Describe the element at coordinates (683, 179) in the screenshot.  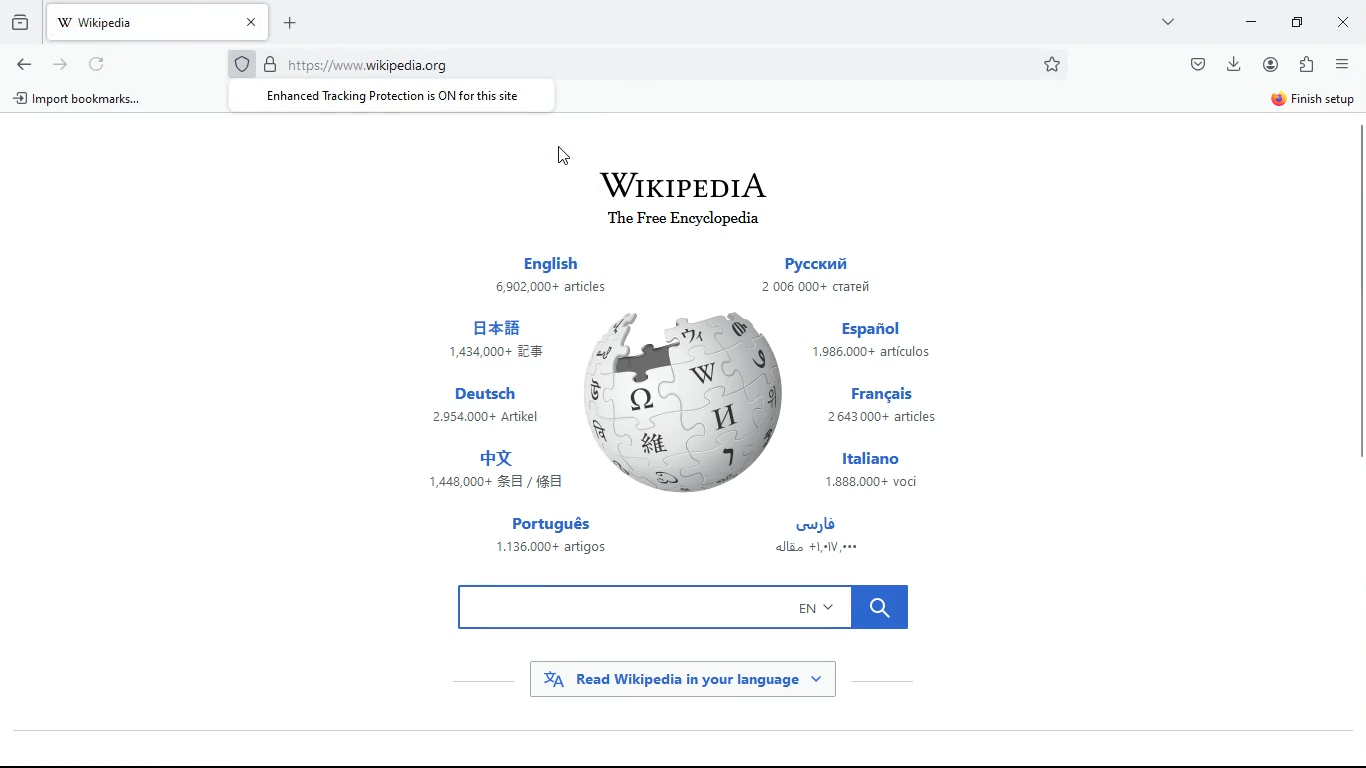
I see `wikipedia` at that location.